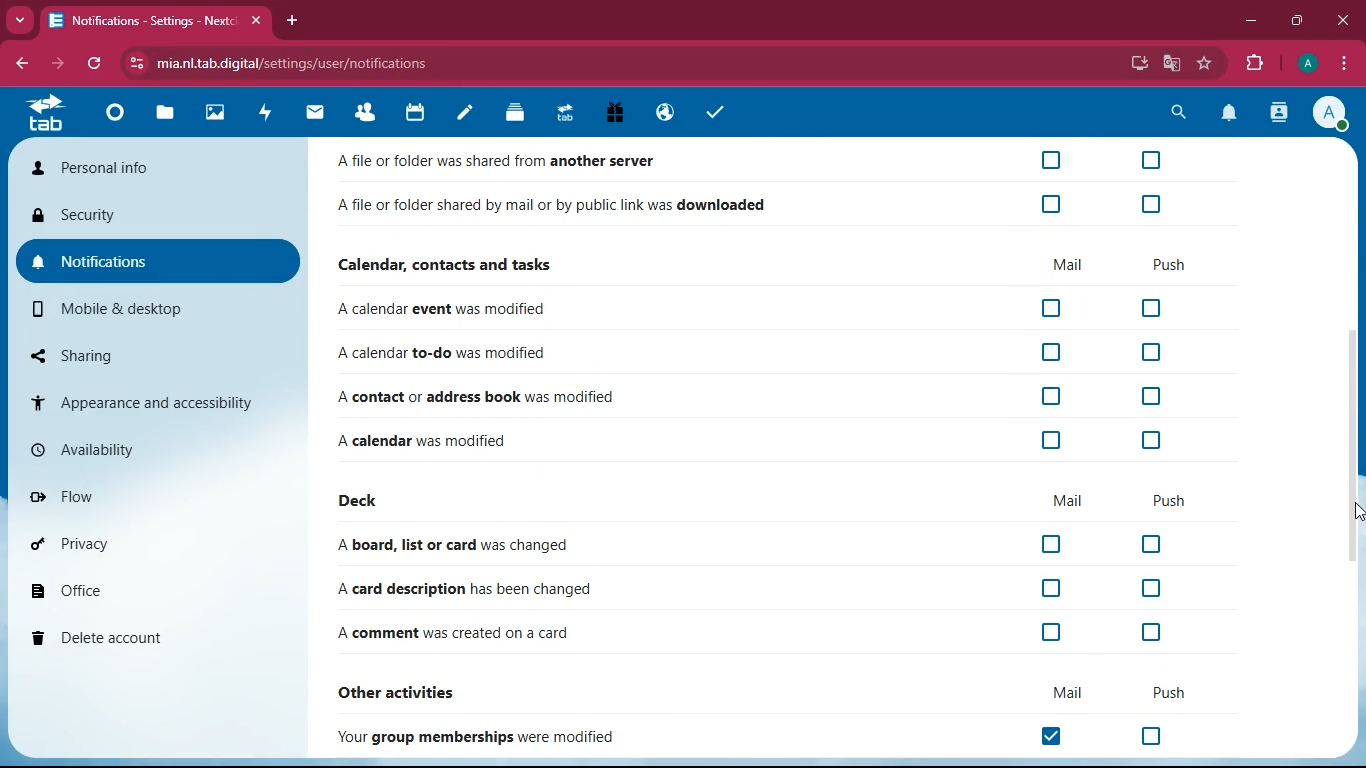 The image size is (1366, 768). What do you see at coordinates (1340, 21) in the screenshot?
I see `close` at bounding box center [1340, 21].